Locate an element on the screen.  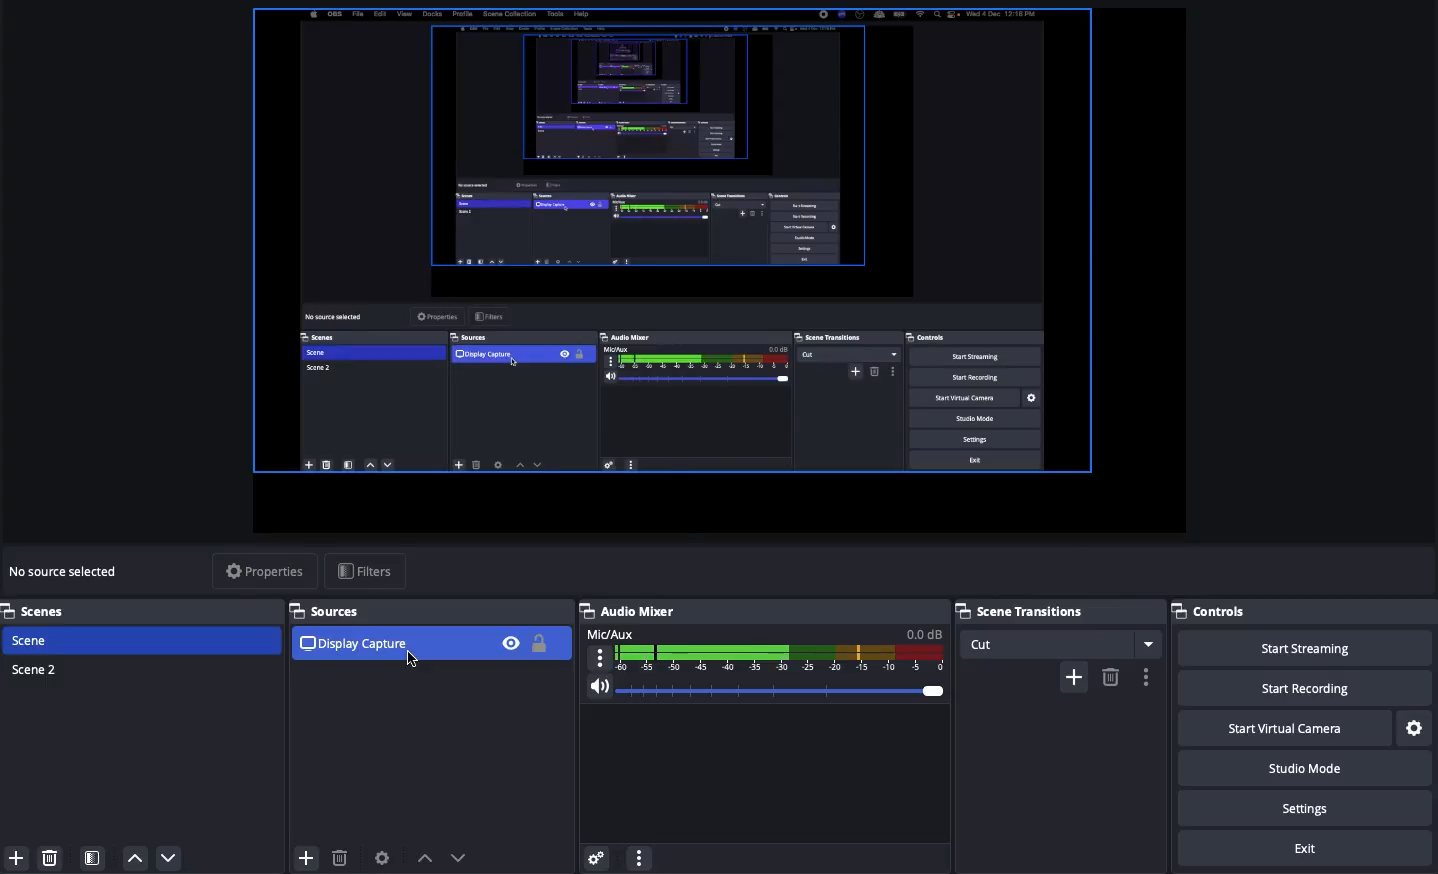
Scene transitions is located at coordinates (1054, 612).